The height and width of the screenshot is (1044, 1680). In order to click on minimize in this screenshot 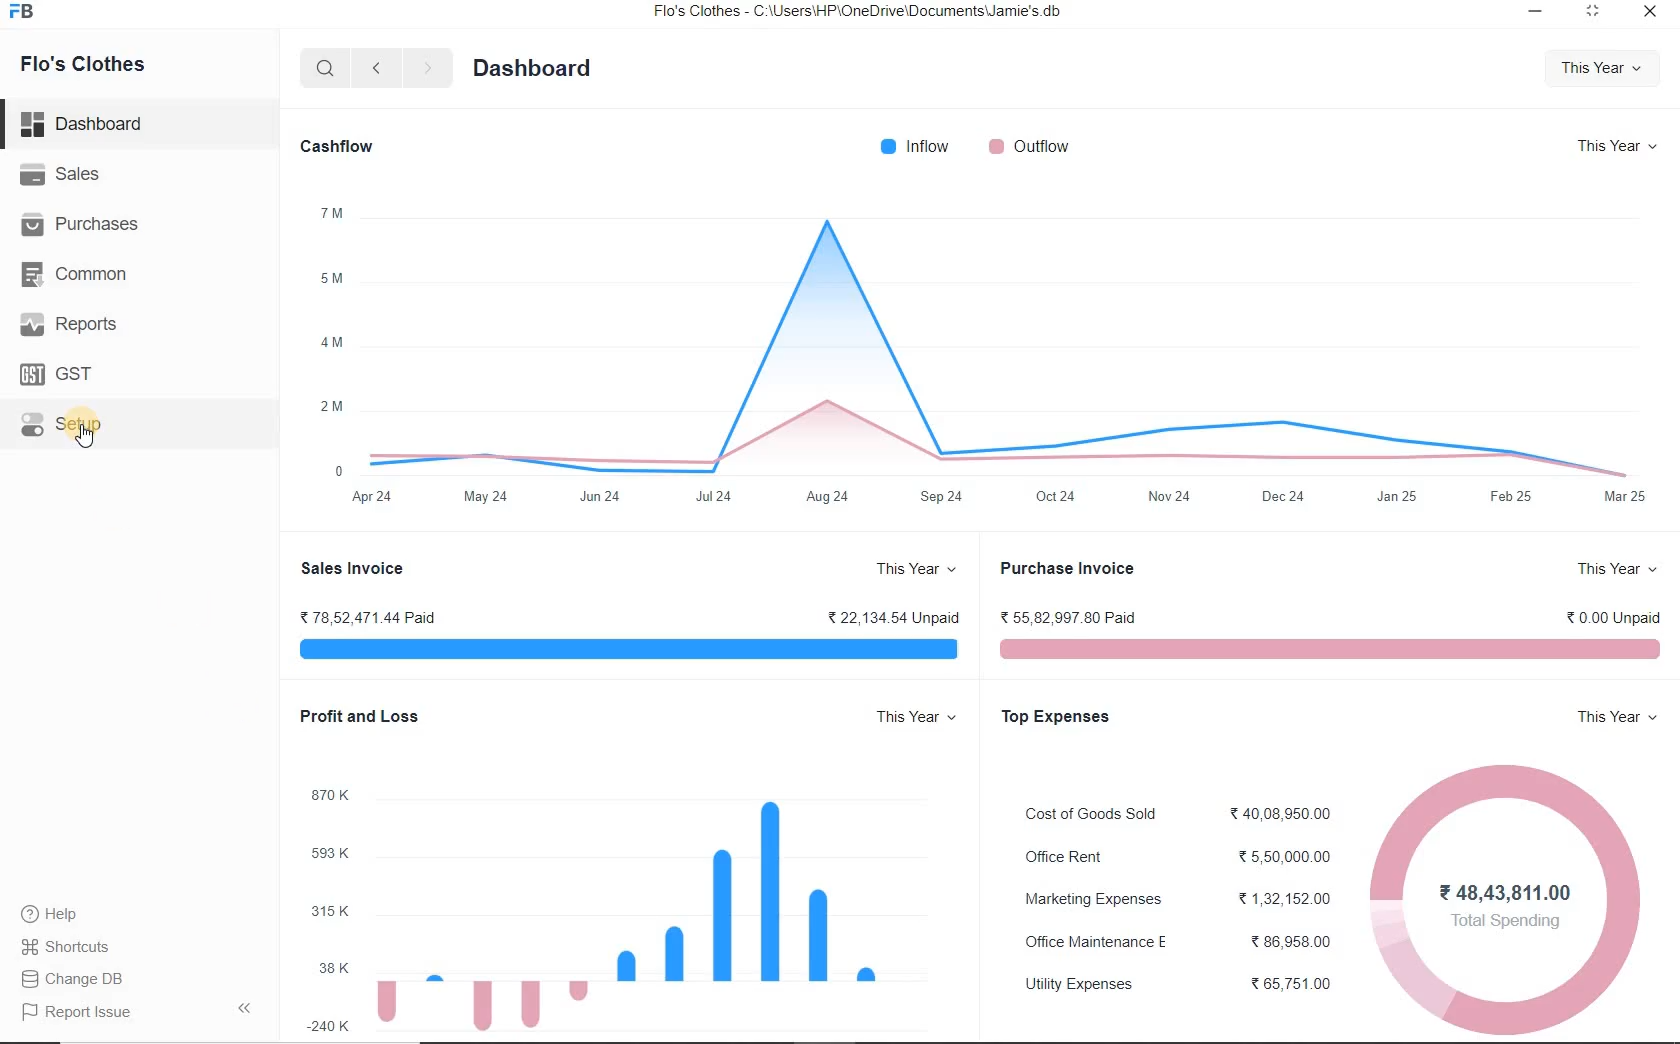, I will do `click(1540, 16)`.